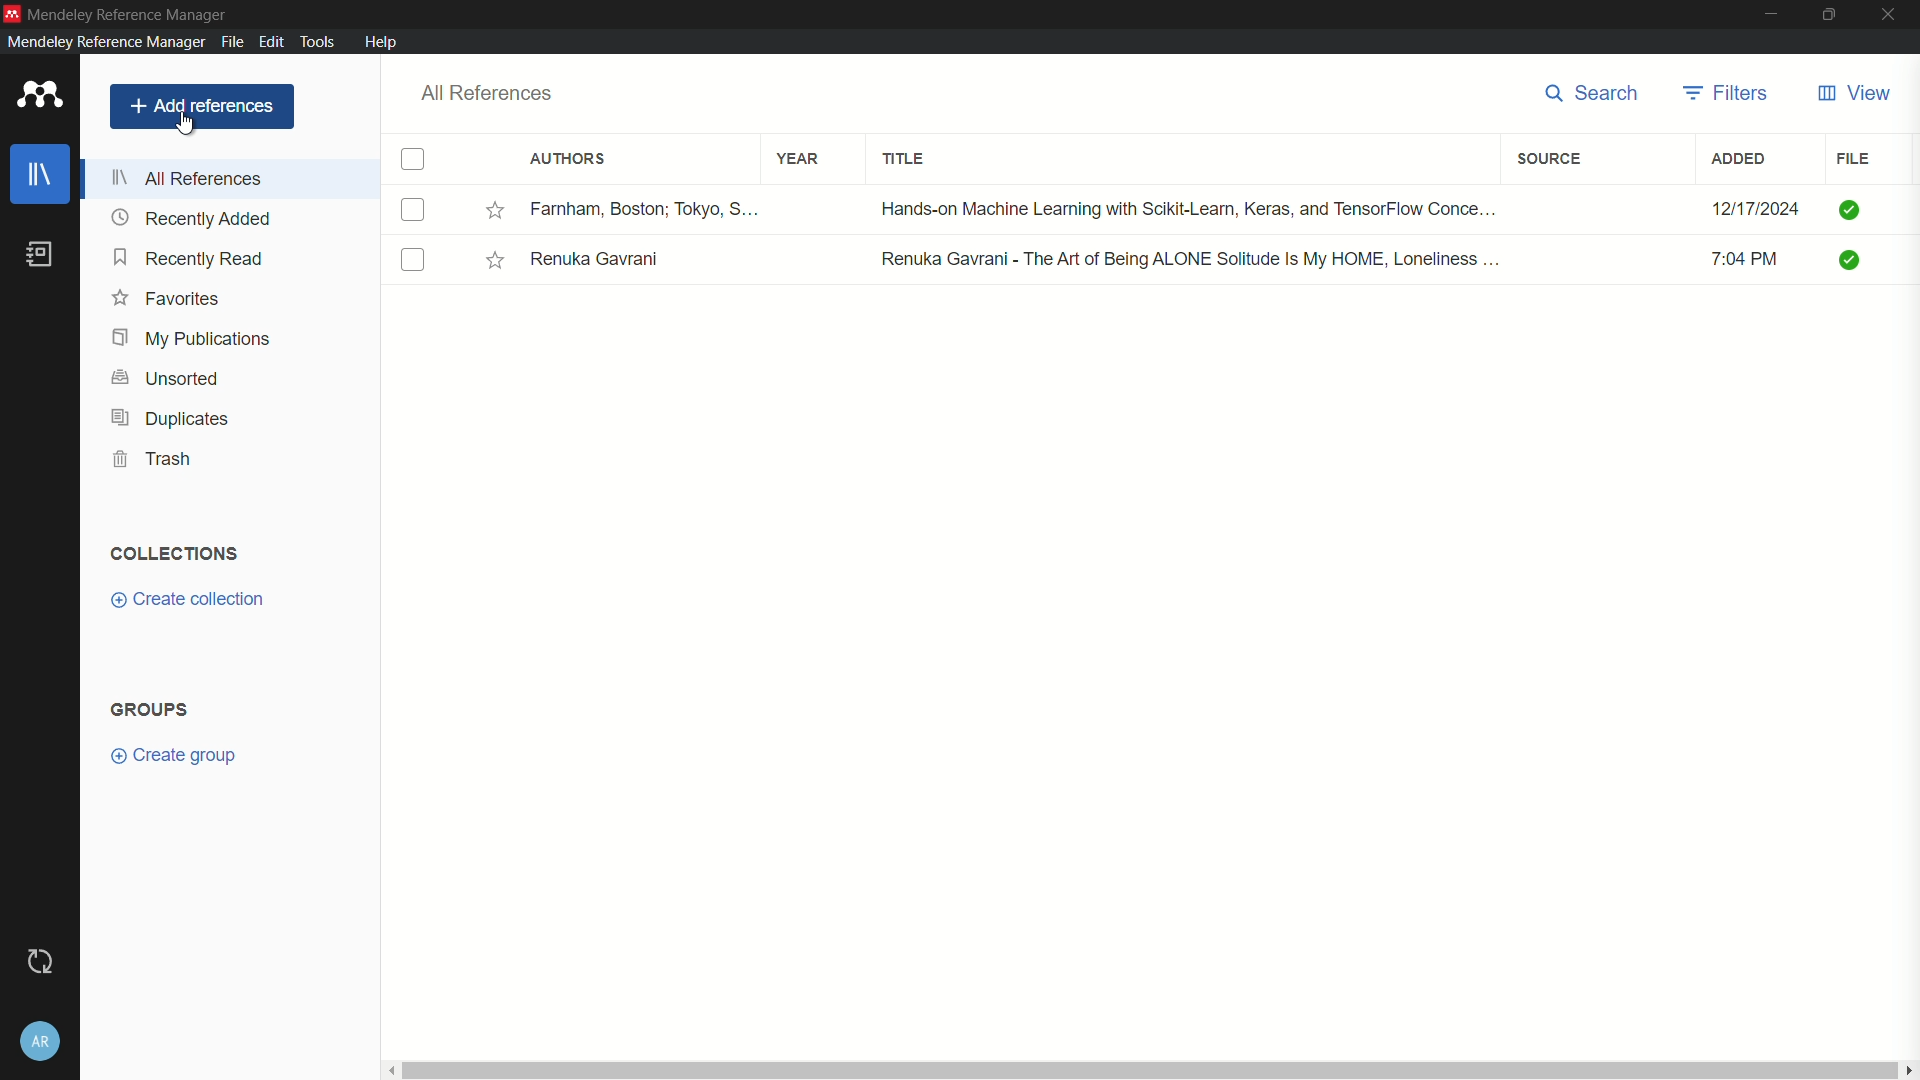 This screenshot has width=1920, height=1080. What do you see at coordinates (192, 217) in the screenshot?
I see `recently added` at bounding box center [192, 217].